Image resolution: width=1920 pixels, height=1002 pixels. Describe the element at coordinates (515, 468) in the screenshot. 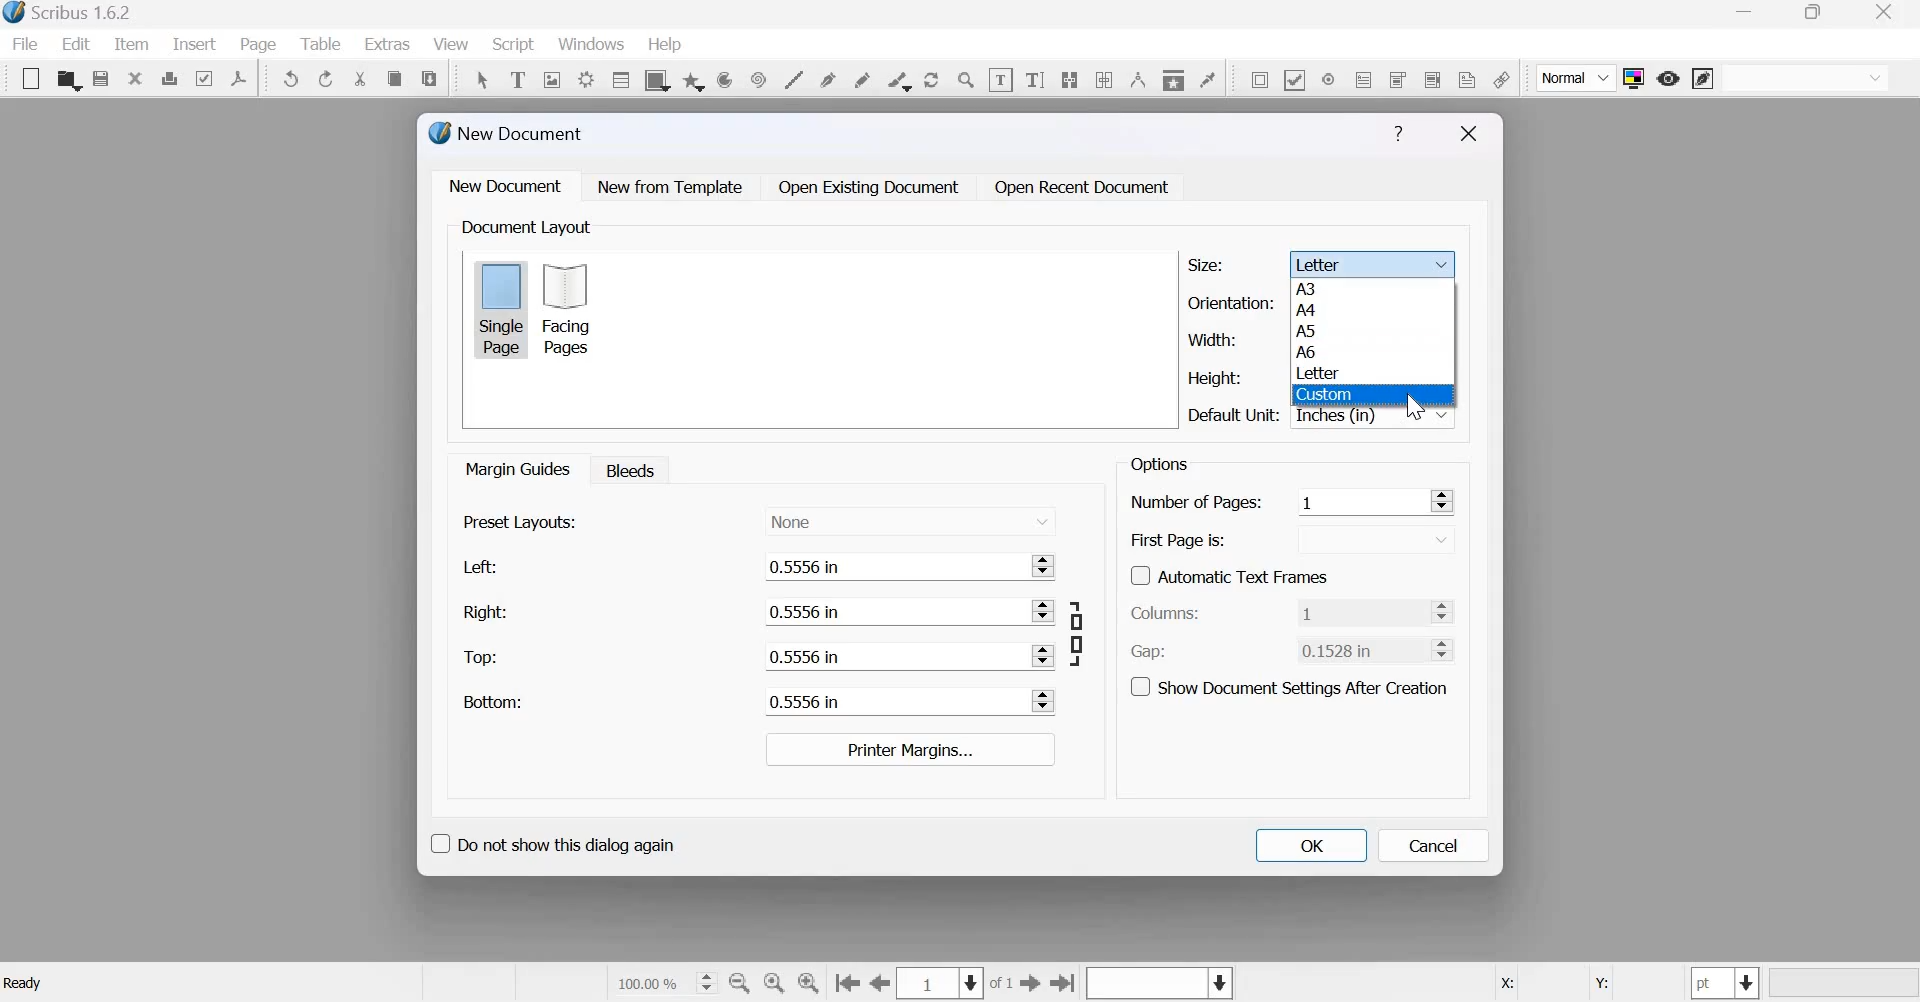

I see `Margin guides` at that location.